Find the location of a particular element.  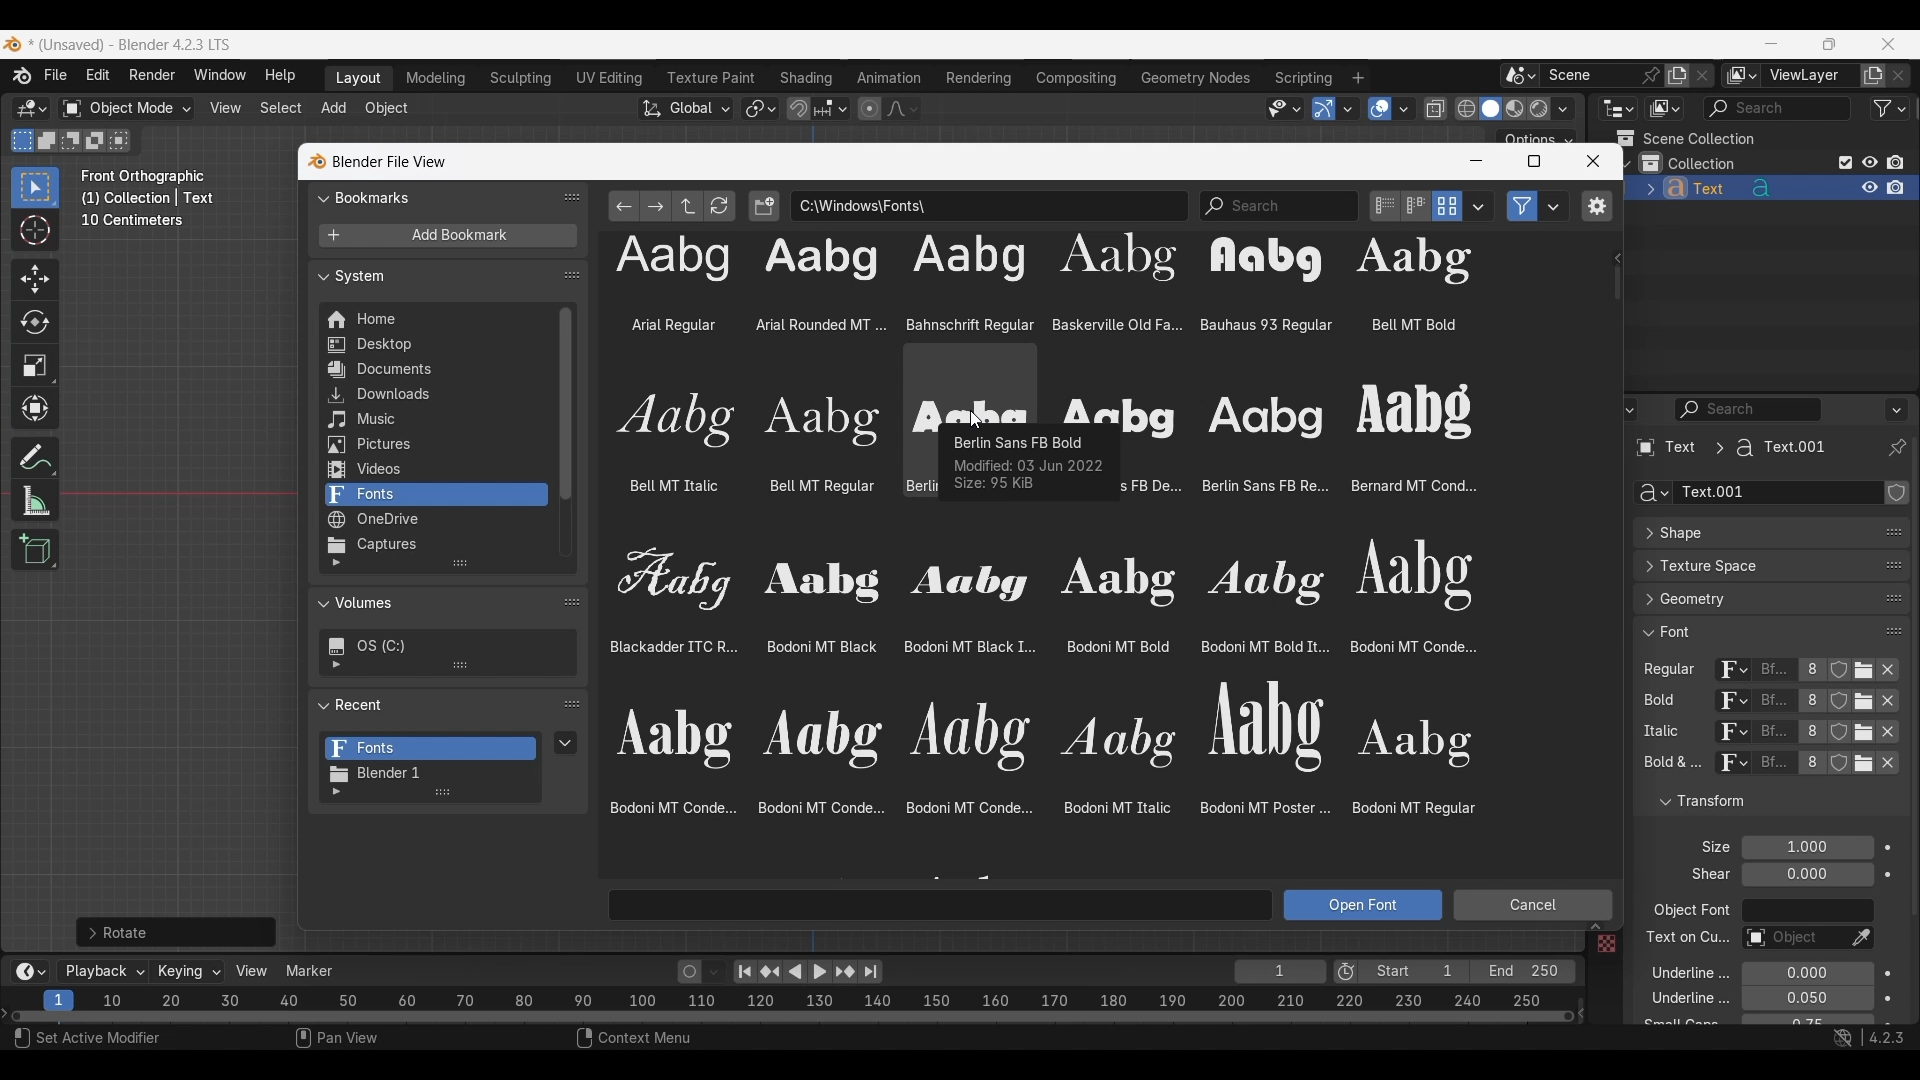

Previous folder is located at coordinates (625, 206).